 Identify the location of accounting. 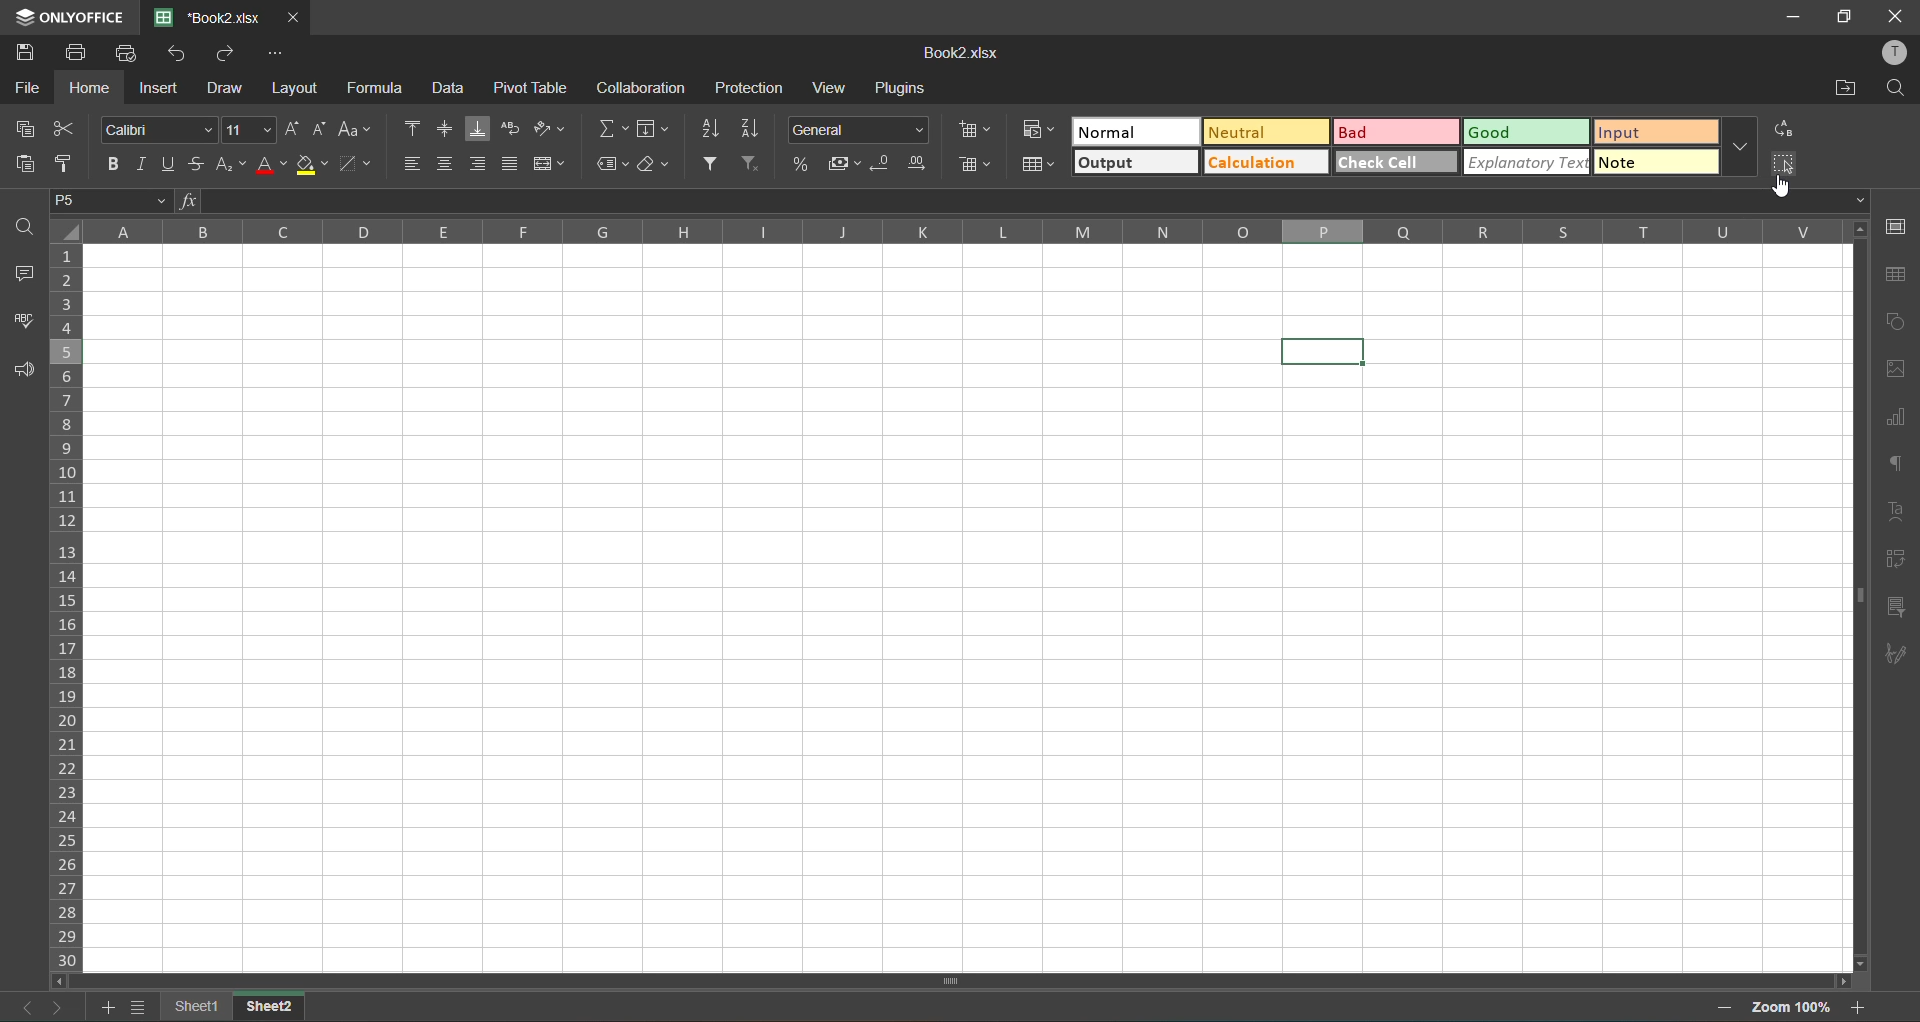
(841, 165).